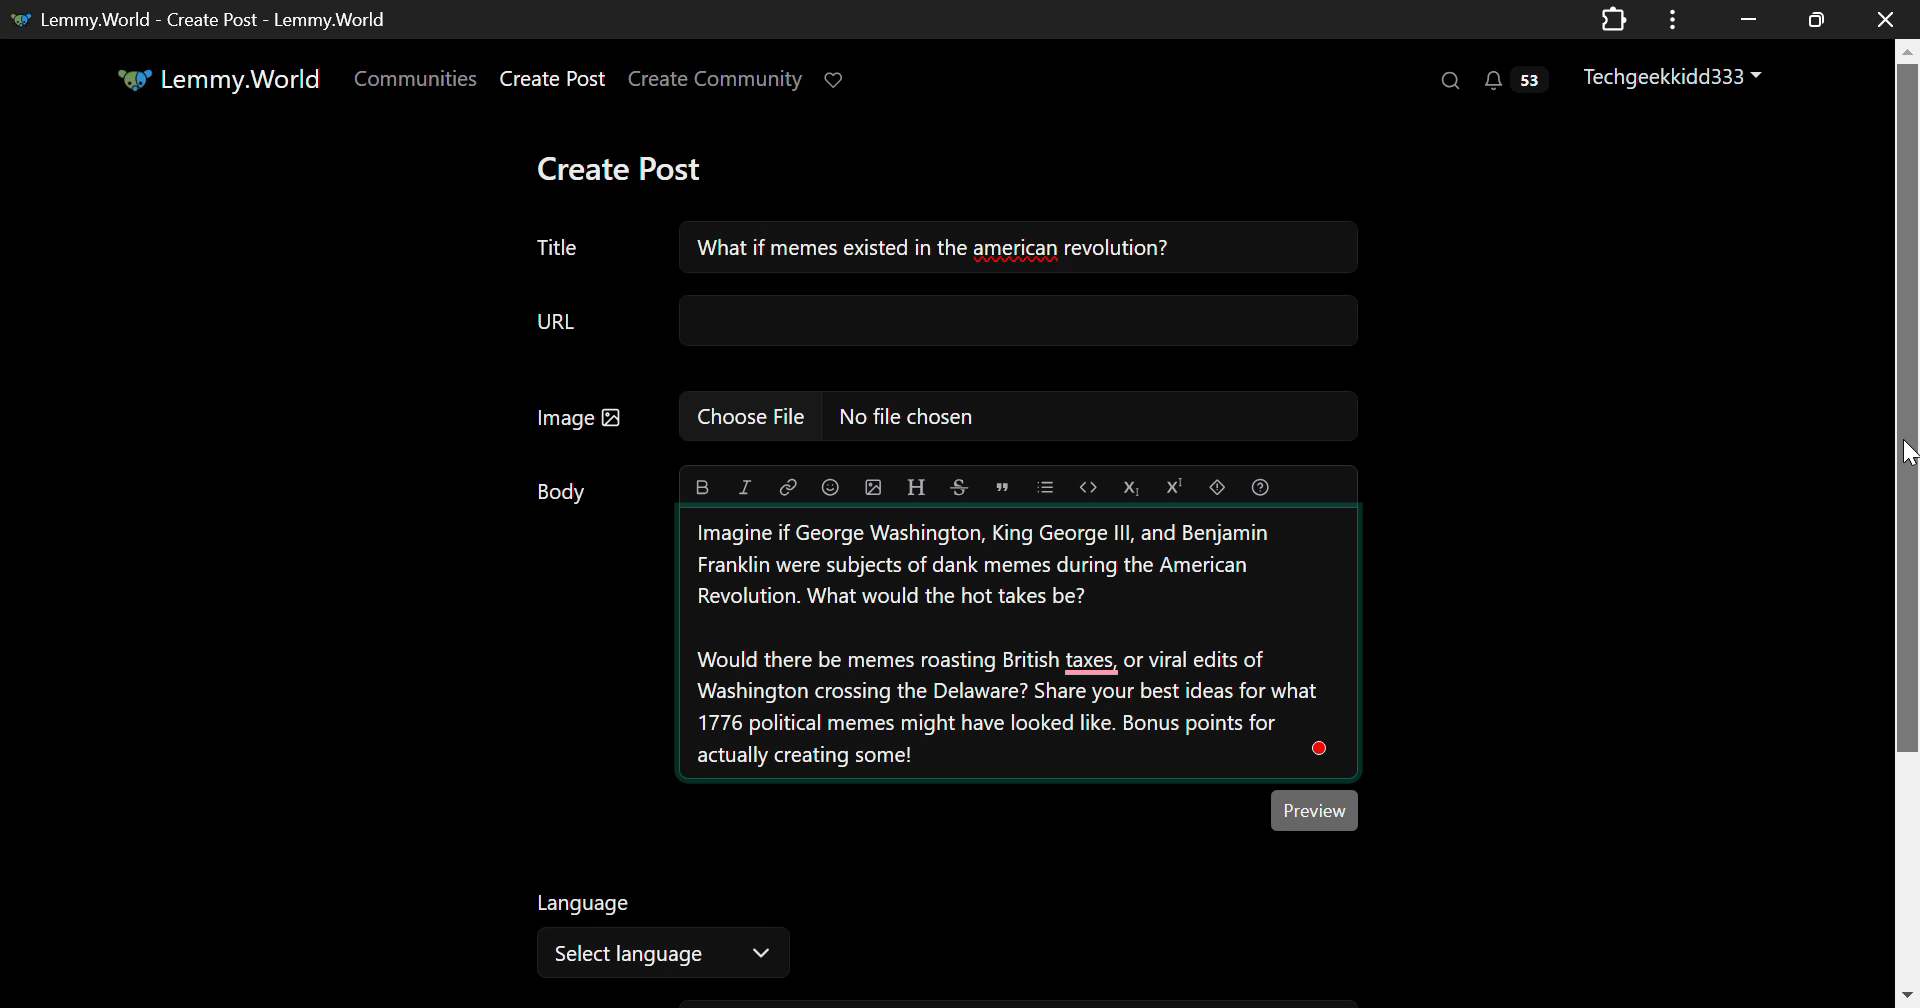 The image size is (1920, 1008). What do you see at coordinates (1088, 486) in the screenshot?
I see `Code` at bounding box center [1088, 486].